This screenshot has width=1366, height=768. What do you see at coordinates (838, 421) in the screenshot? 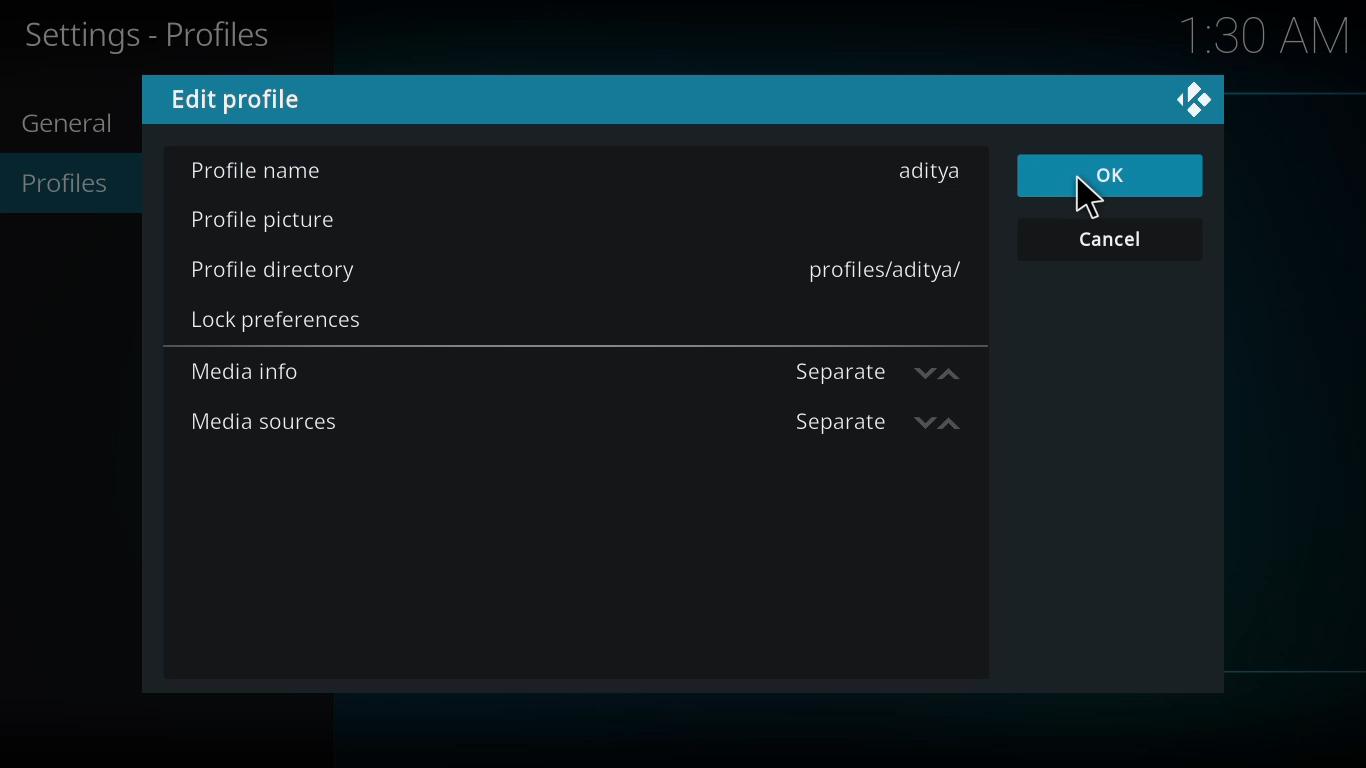
I see `separate` at bounding box center [838, 421].